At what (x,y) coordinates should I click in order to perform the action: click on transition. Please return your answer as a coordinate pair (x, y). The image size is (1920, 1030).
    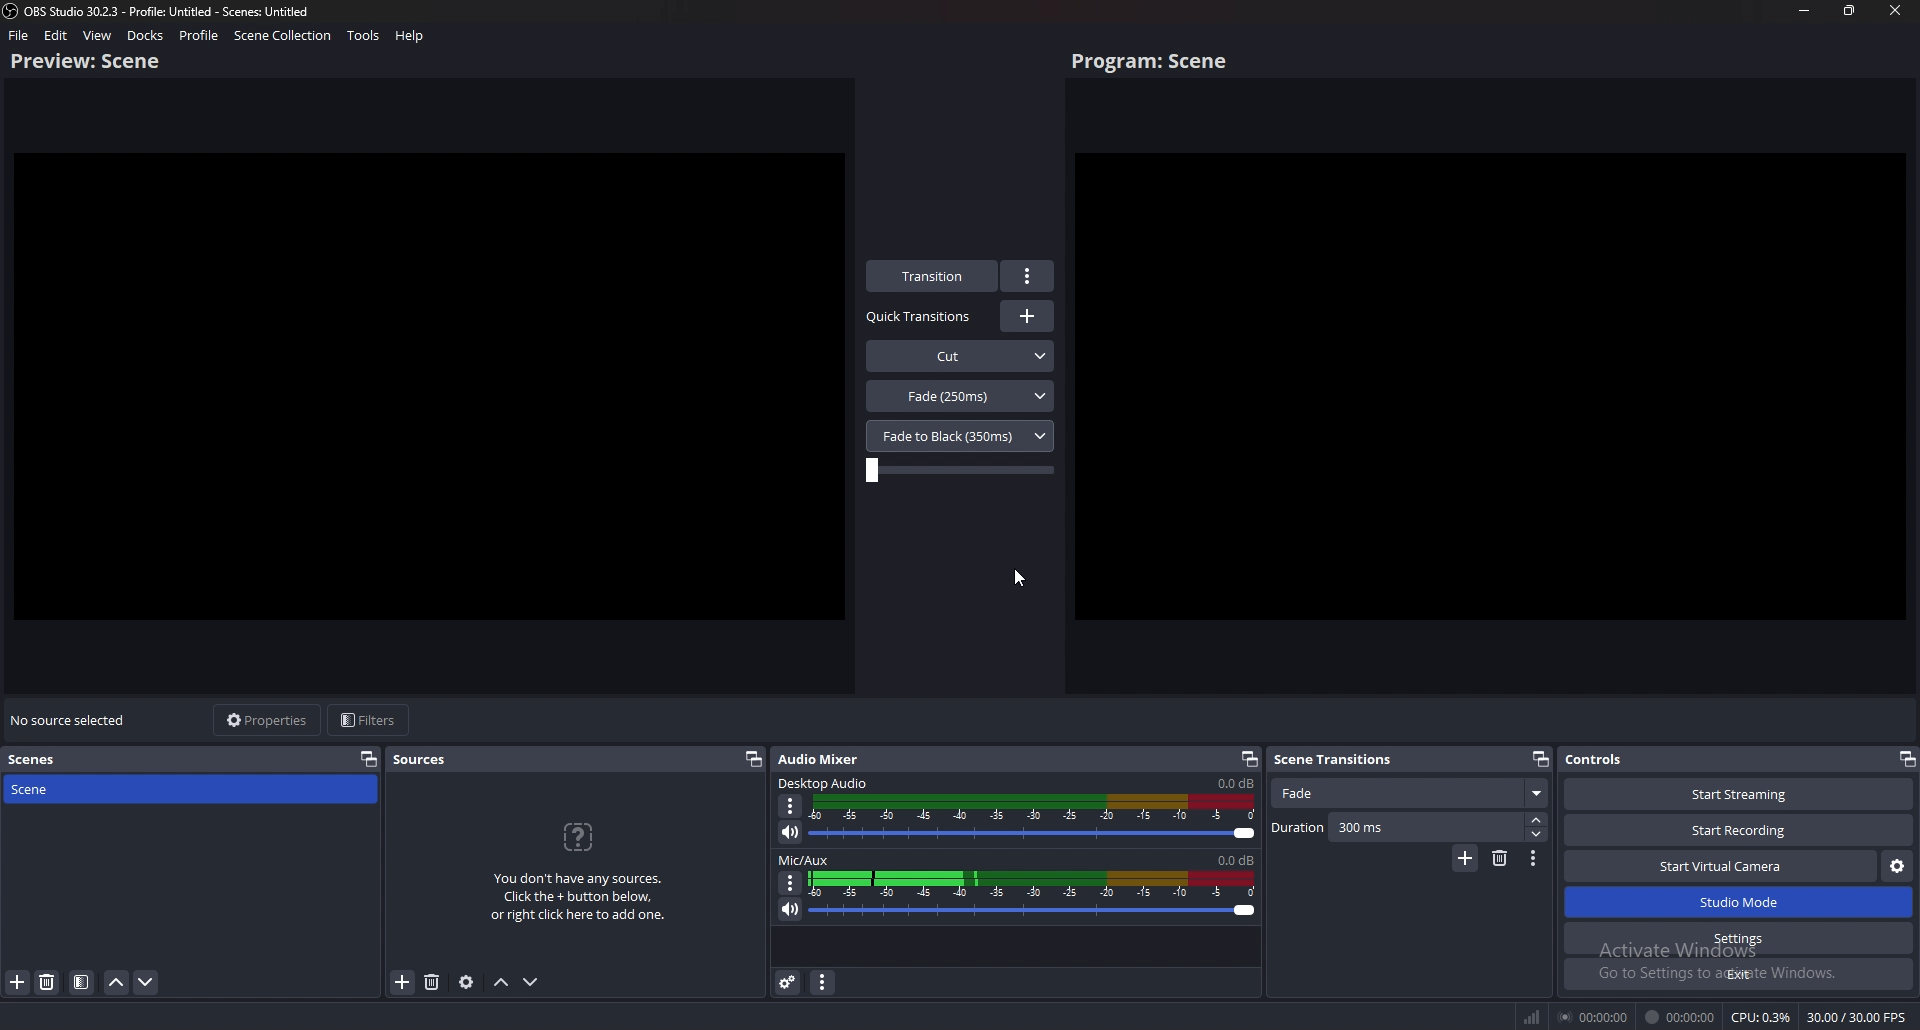
    Looking at the image, I should click on (934, 276).